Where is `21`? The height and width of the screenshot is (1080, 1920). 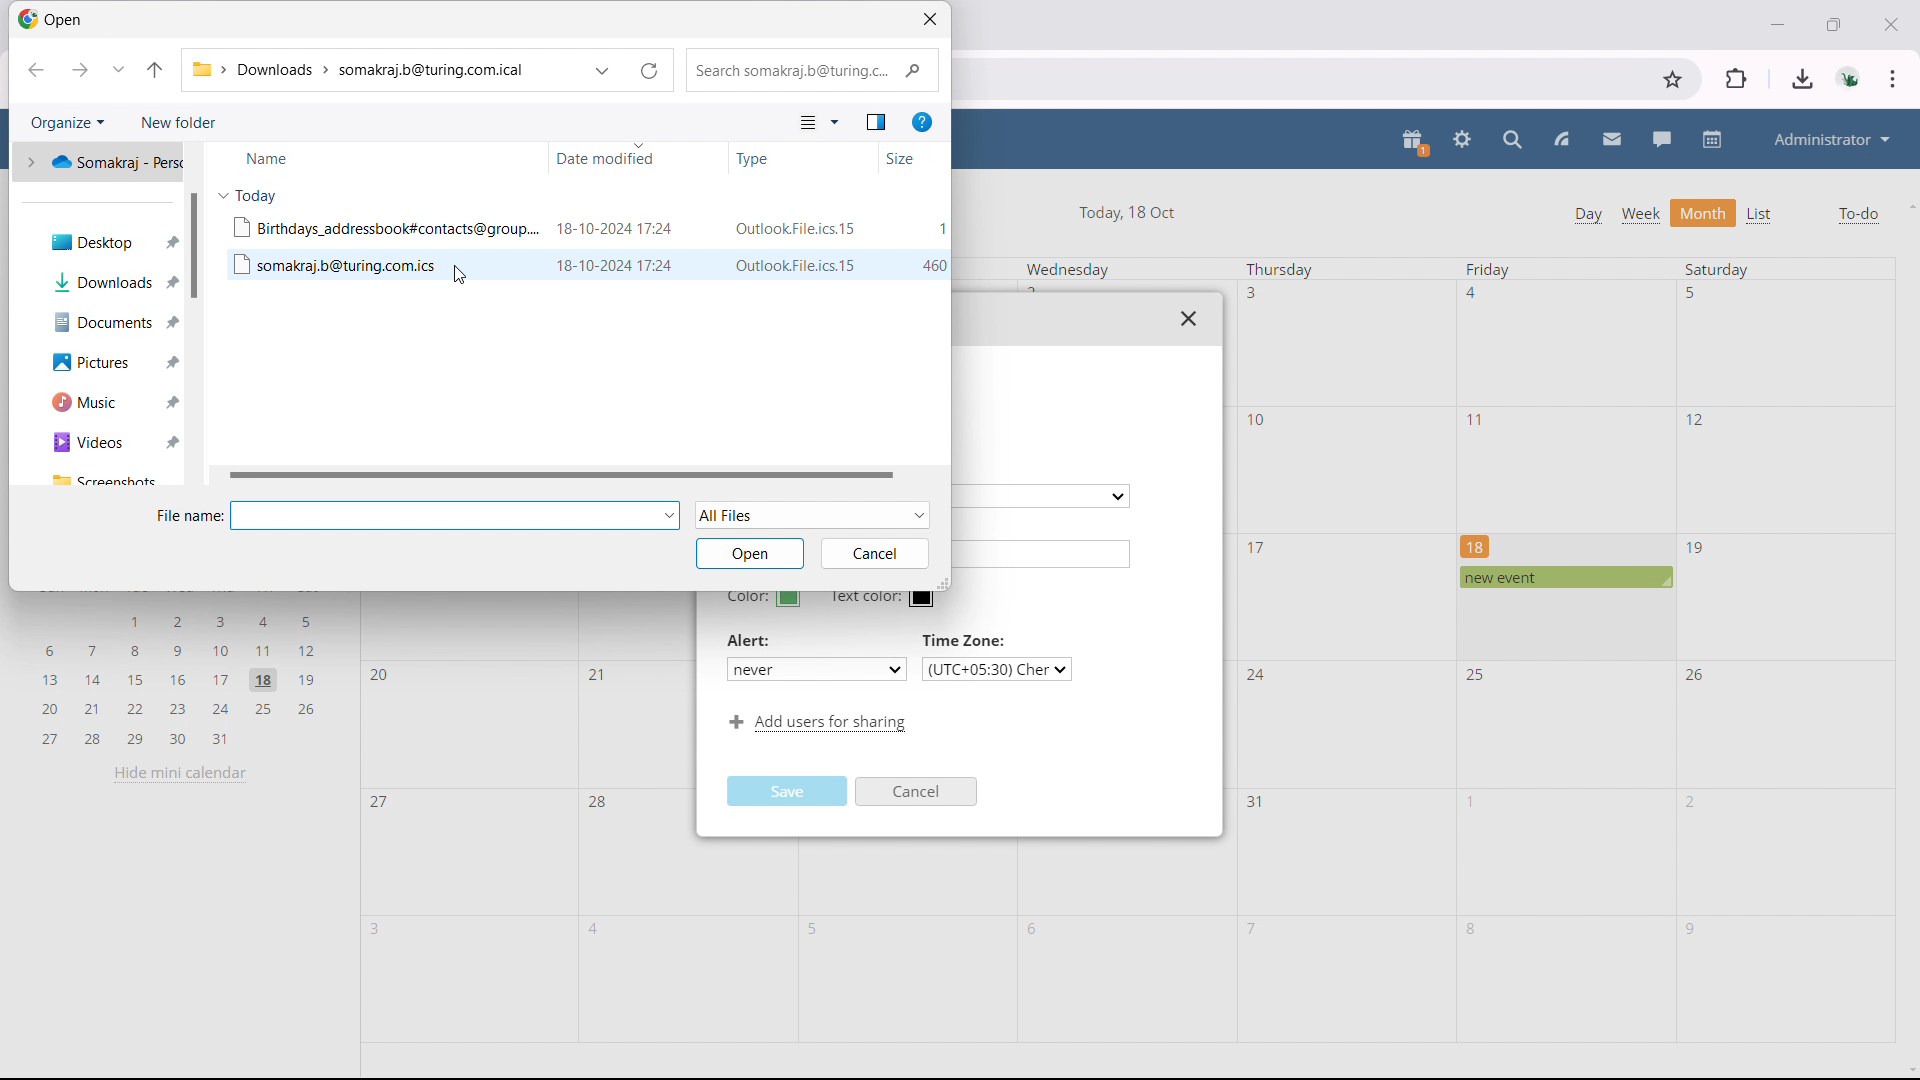
21 is located at coordinates (594, 673).